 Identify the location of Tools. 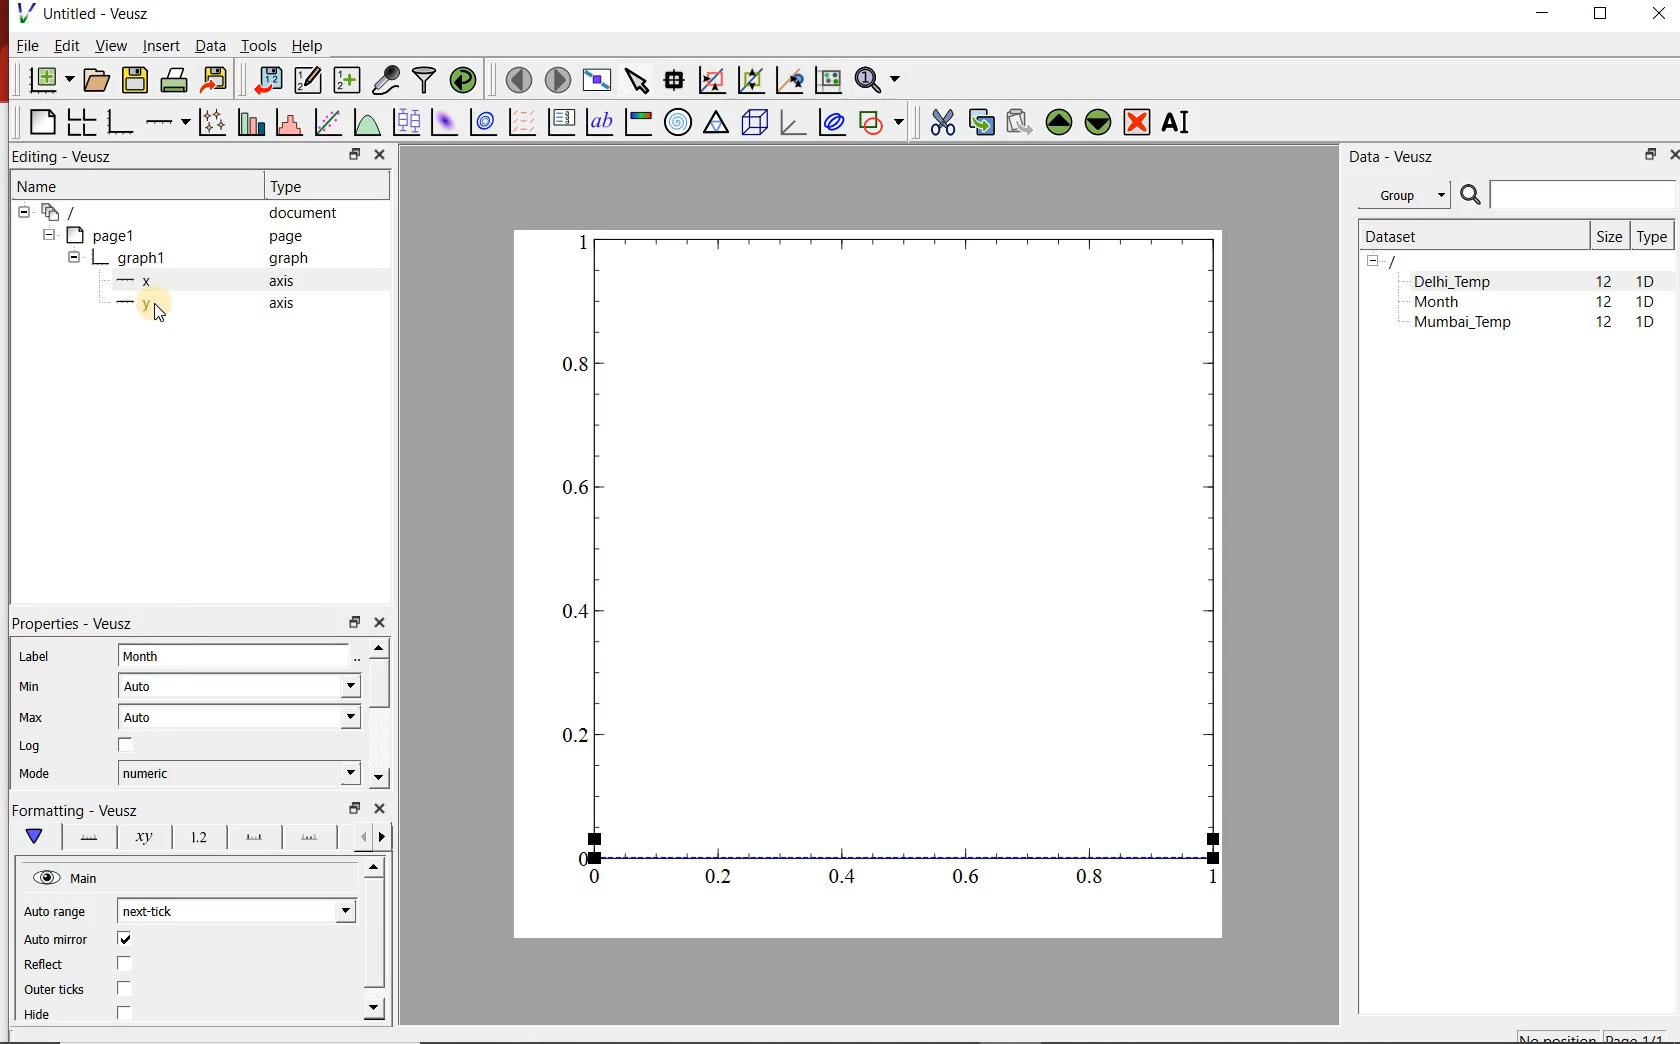
(260, 46).